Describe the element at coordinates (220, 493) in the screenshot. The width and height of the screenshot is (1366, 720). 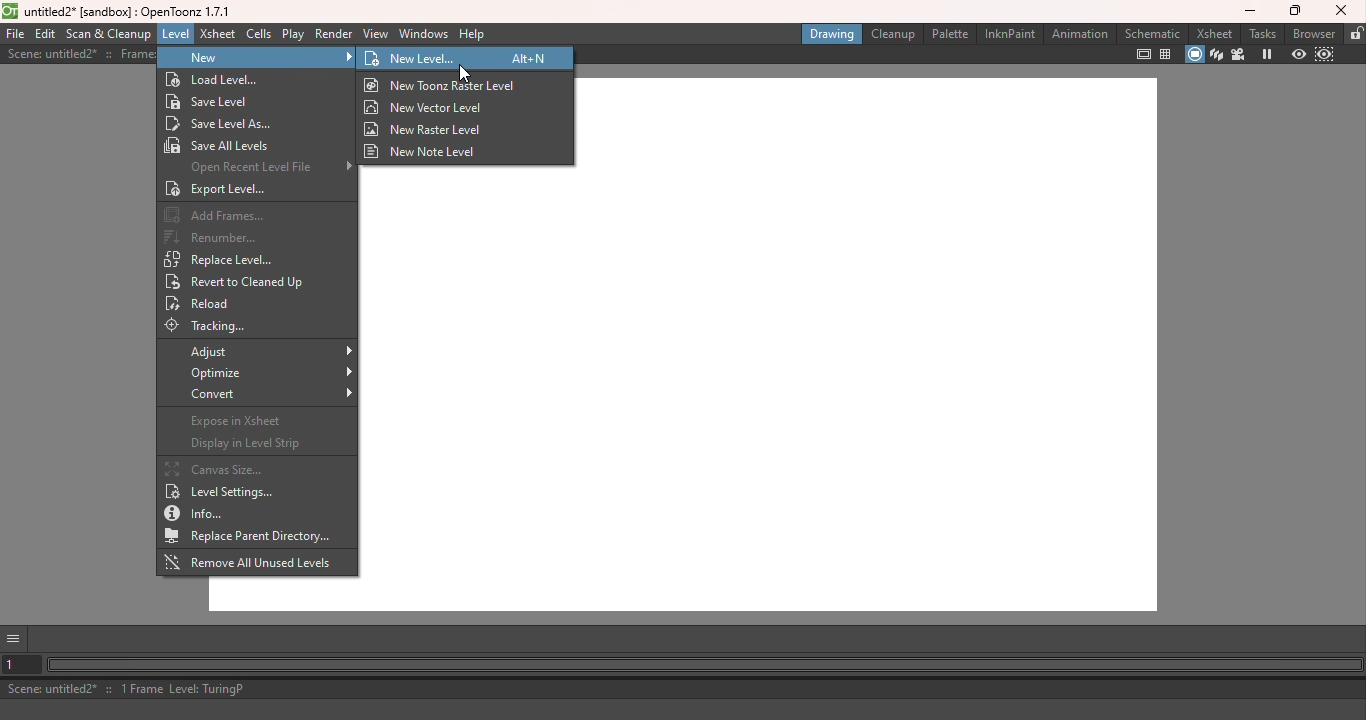
I see `Level settings` at that location.